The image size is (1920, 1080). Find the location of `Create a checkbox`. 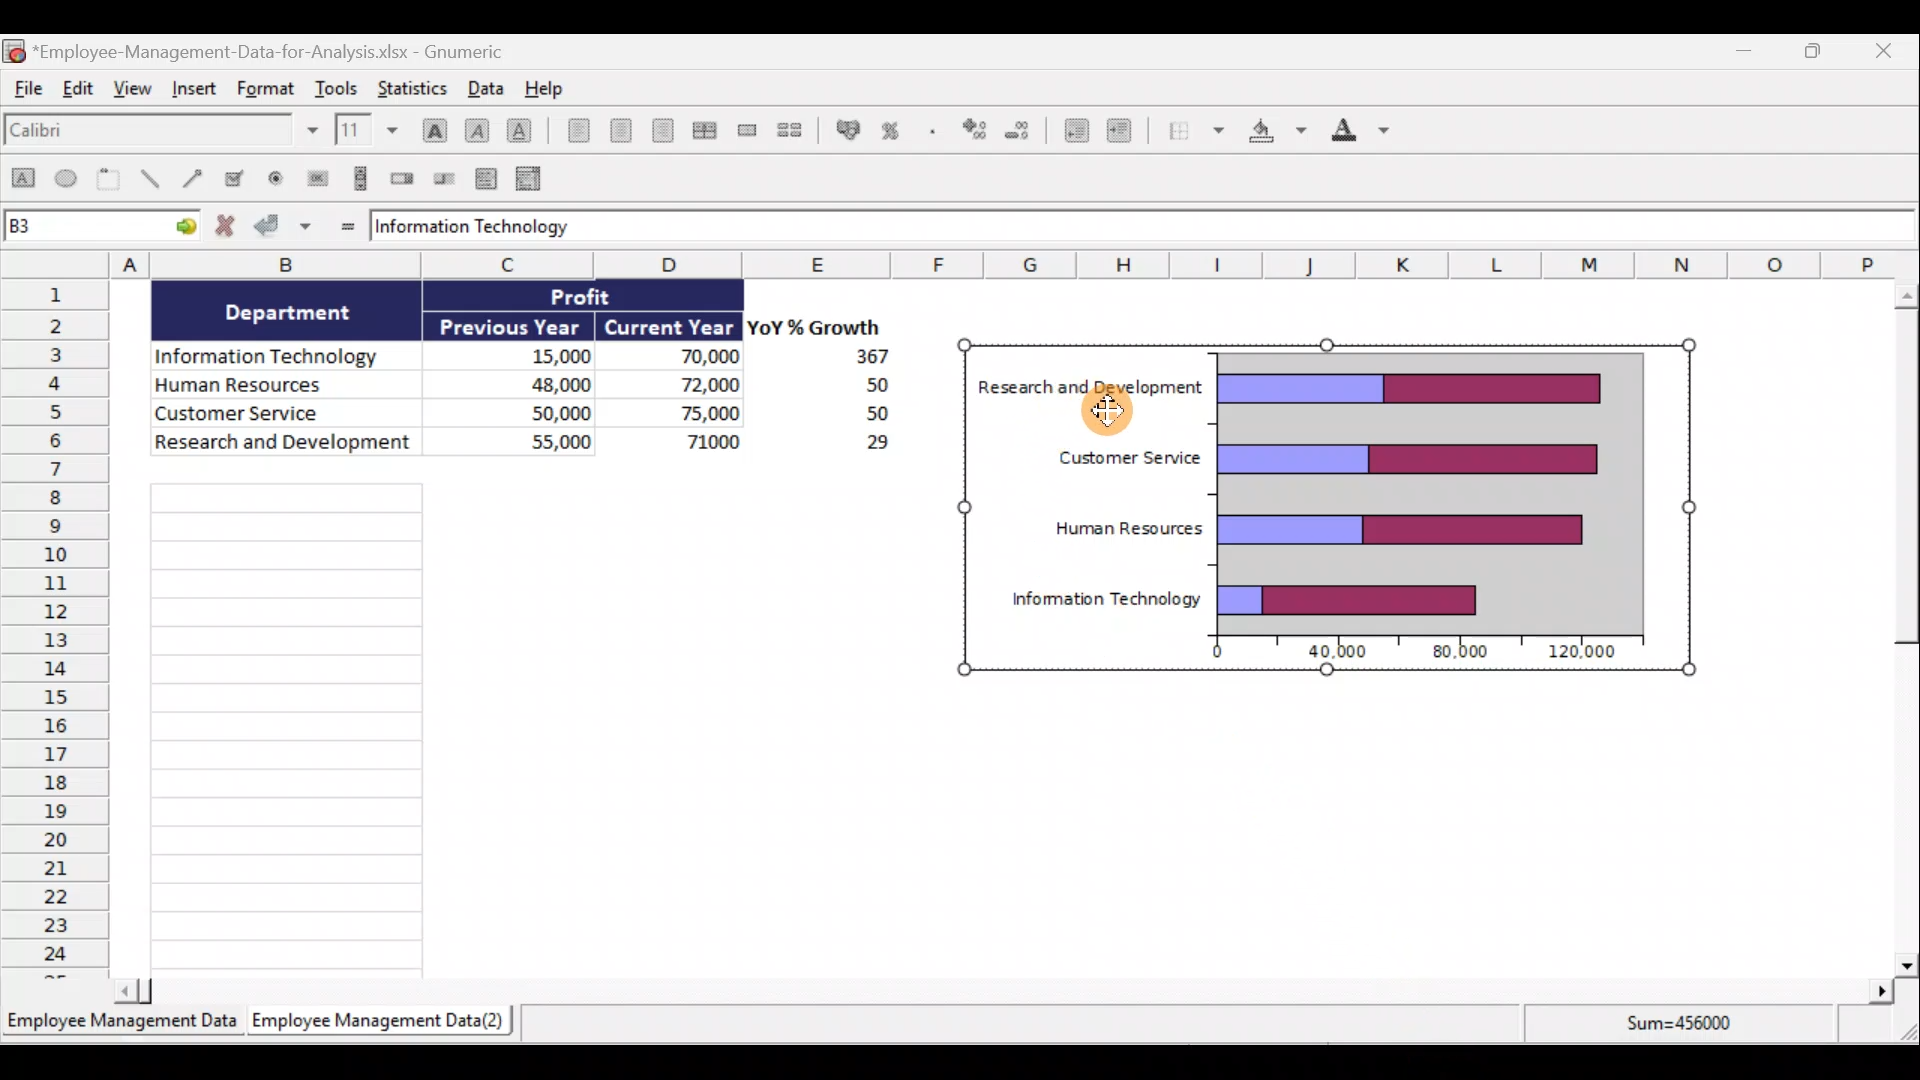

Create a checkbox is located at coordinates (235, 177).